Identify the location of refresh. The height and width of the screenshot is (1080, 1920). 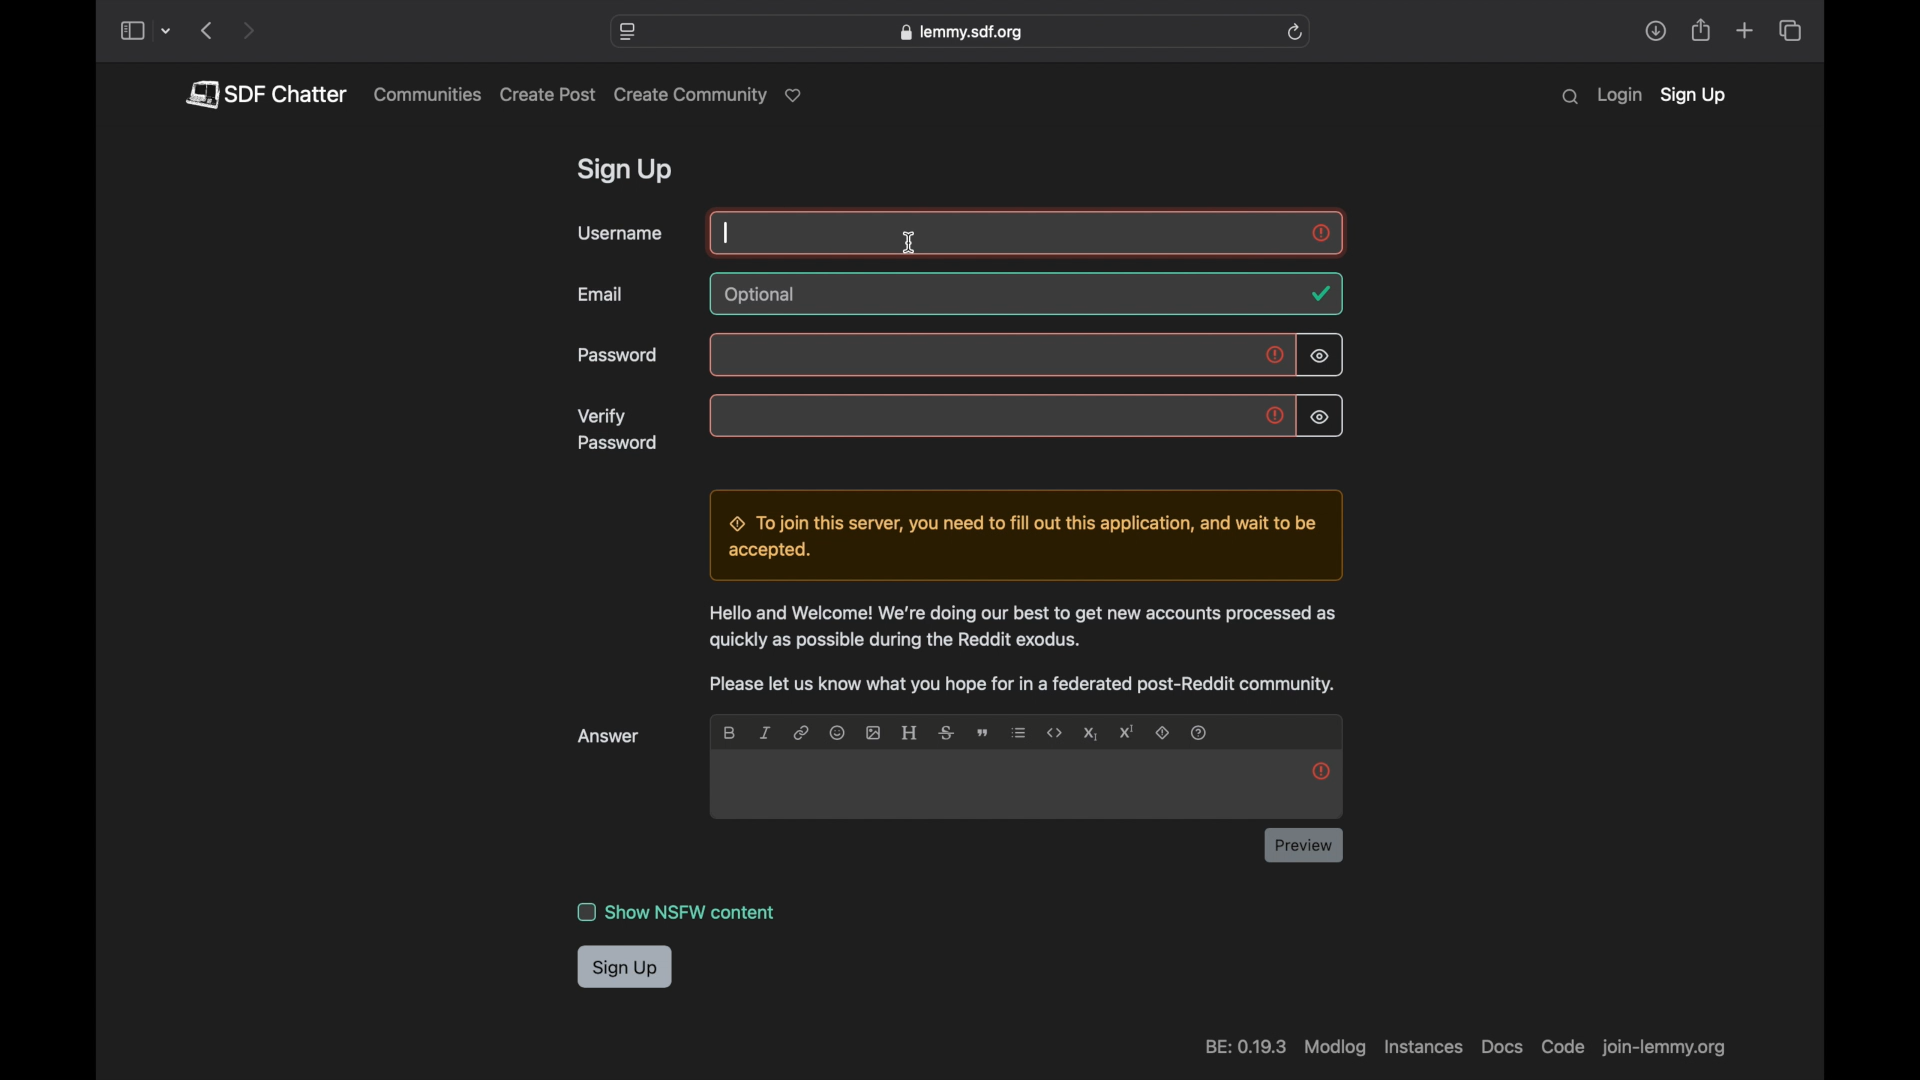
(1295, 32).